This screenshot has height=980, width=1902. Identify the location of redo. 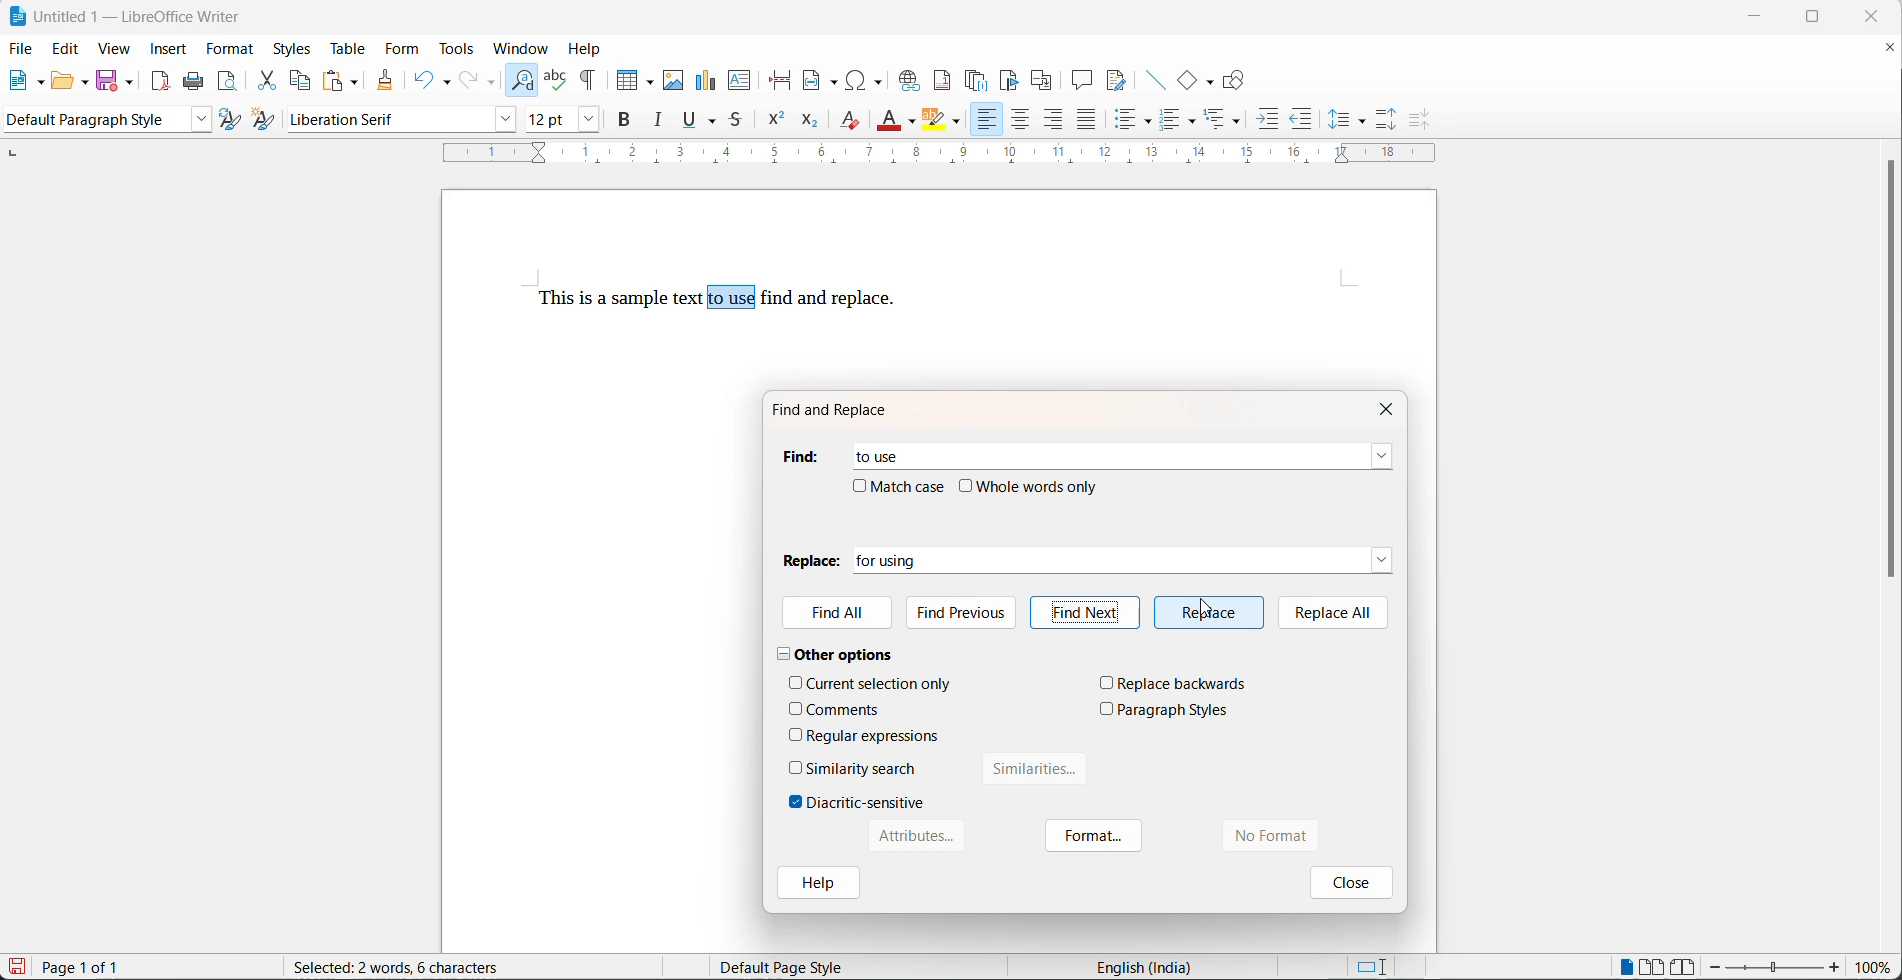
(470, 80).